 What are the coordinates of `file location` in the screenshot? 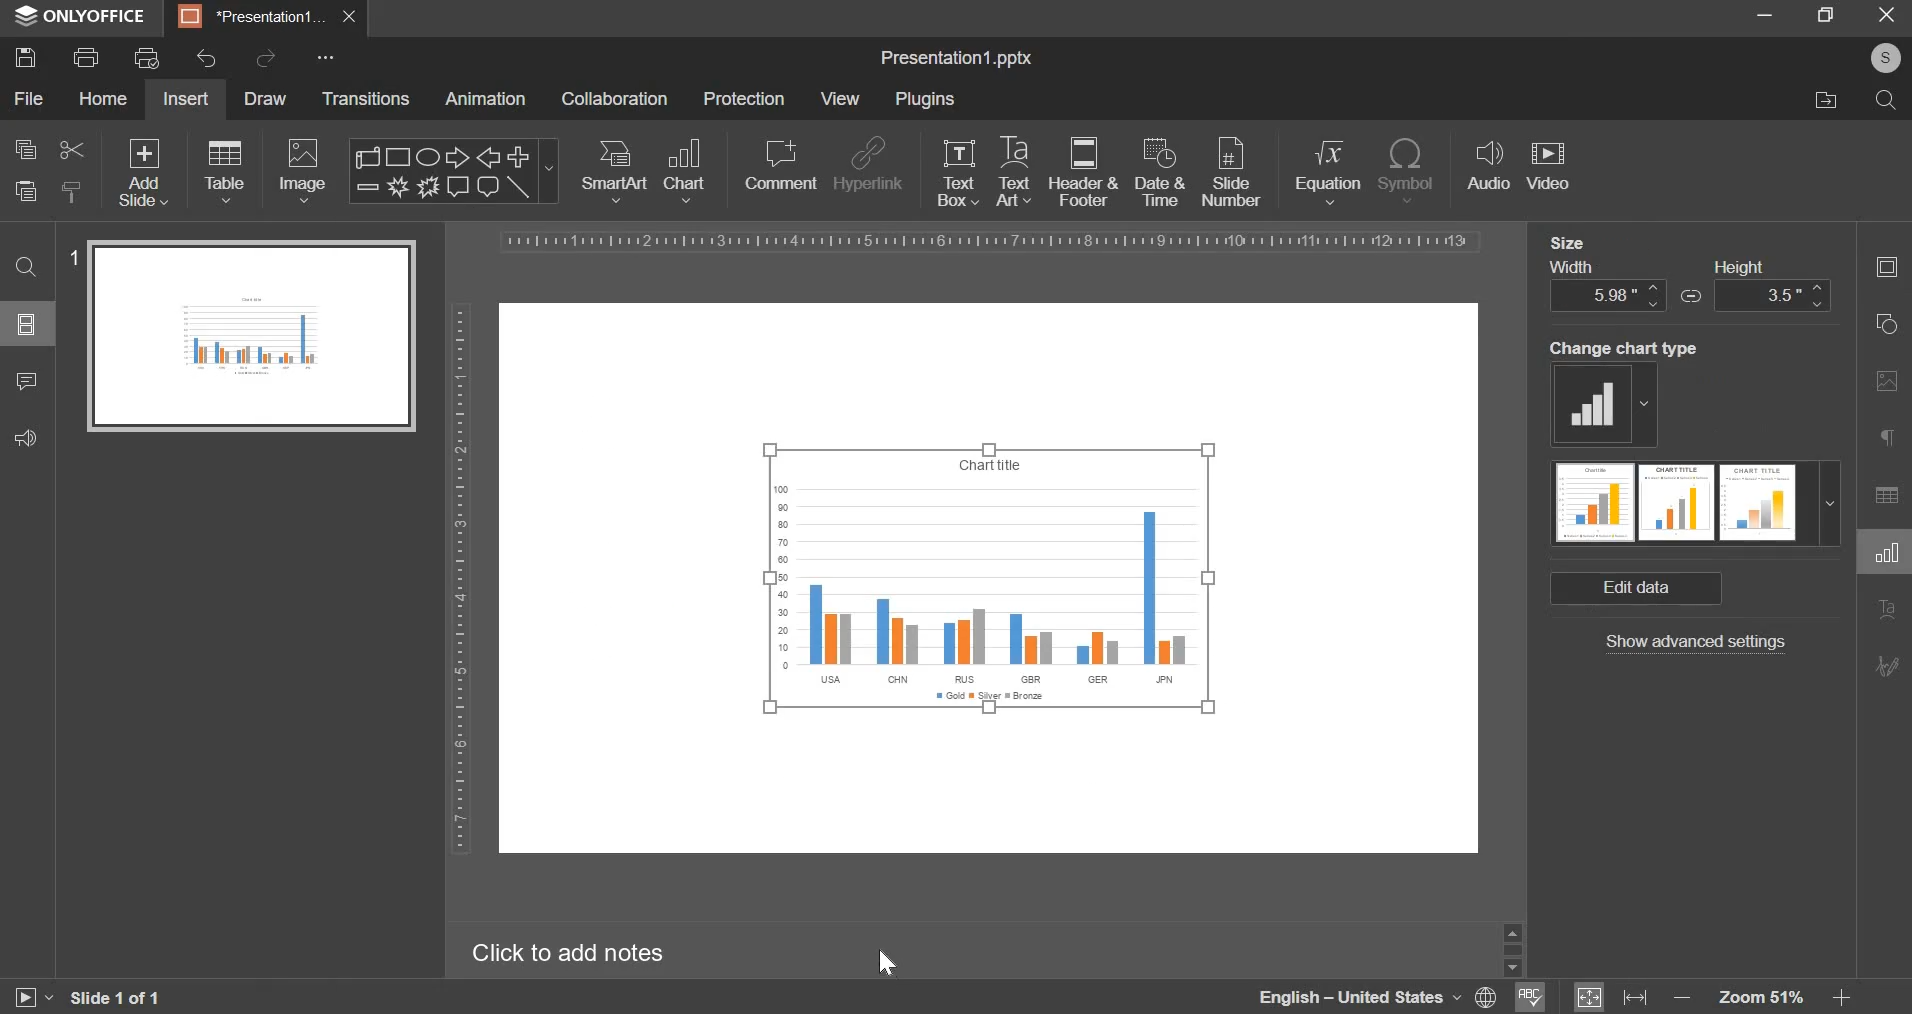 It's located at (1826, 99).